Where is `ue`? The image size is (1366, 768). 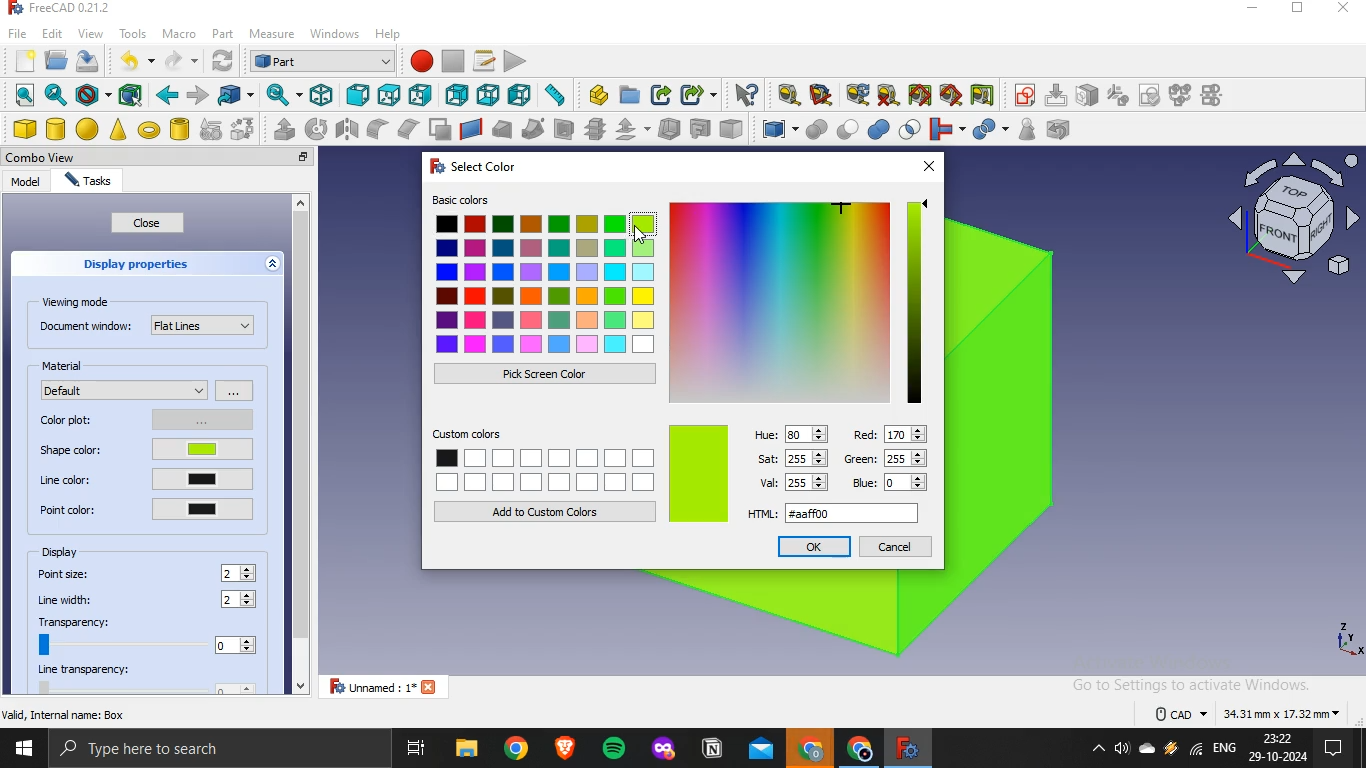 ue is located at coordinates (791, 432).